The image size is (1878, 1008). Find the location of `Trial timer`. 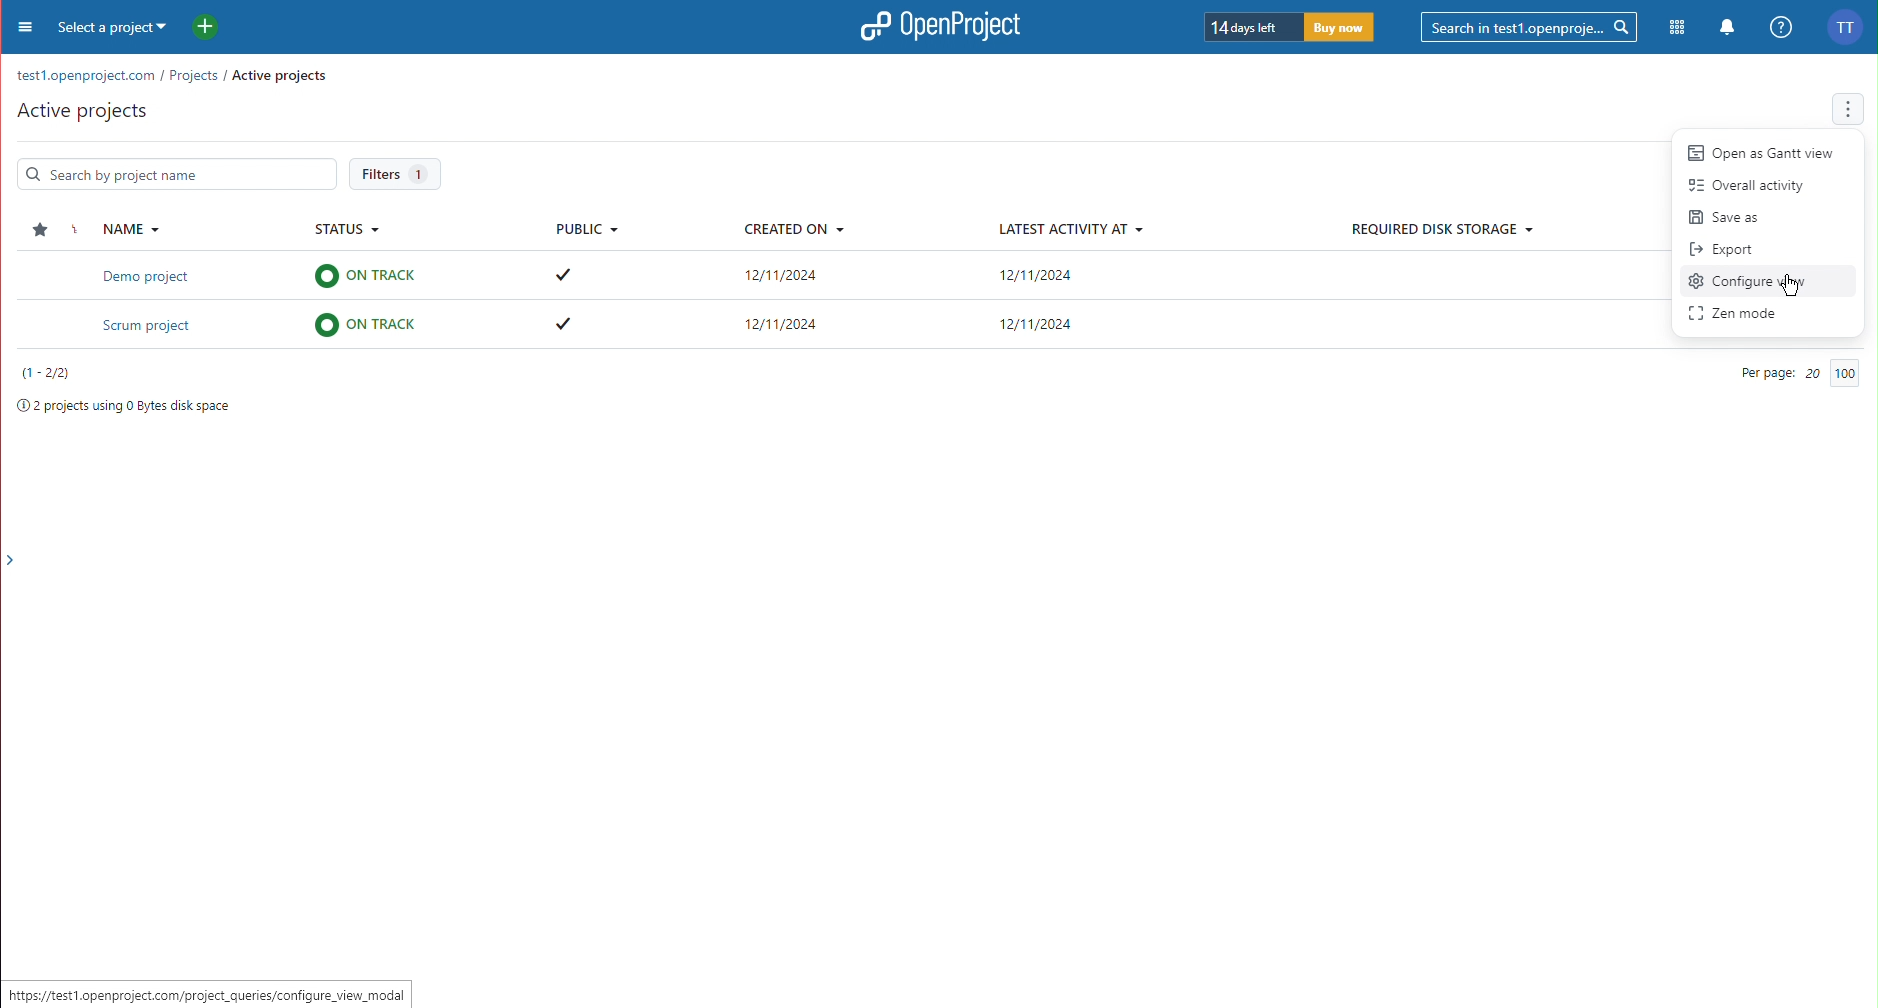

Trial timer is located at coordinates (1290, 30).